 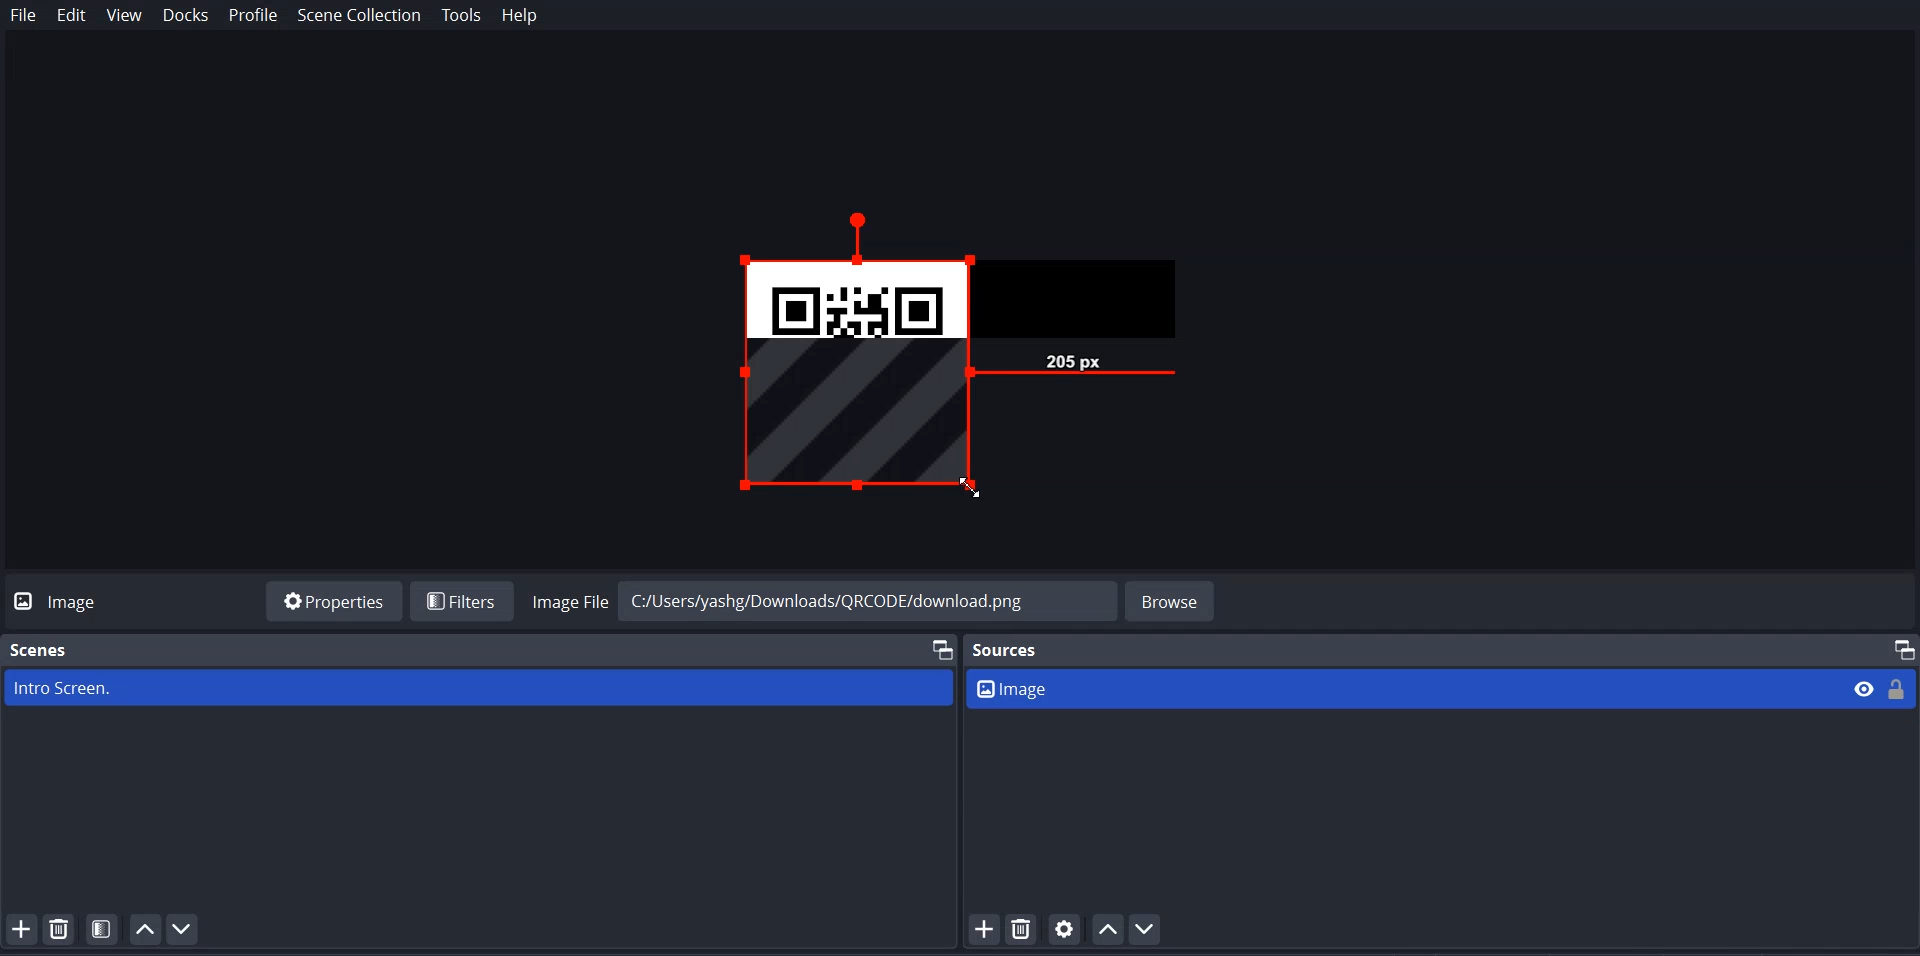 What do you see at coordinates (1404, 688) in the screenshot?
I see `Image` at bounding box center [1404, 688].